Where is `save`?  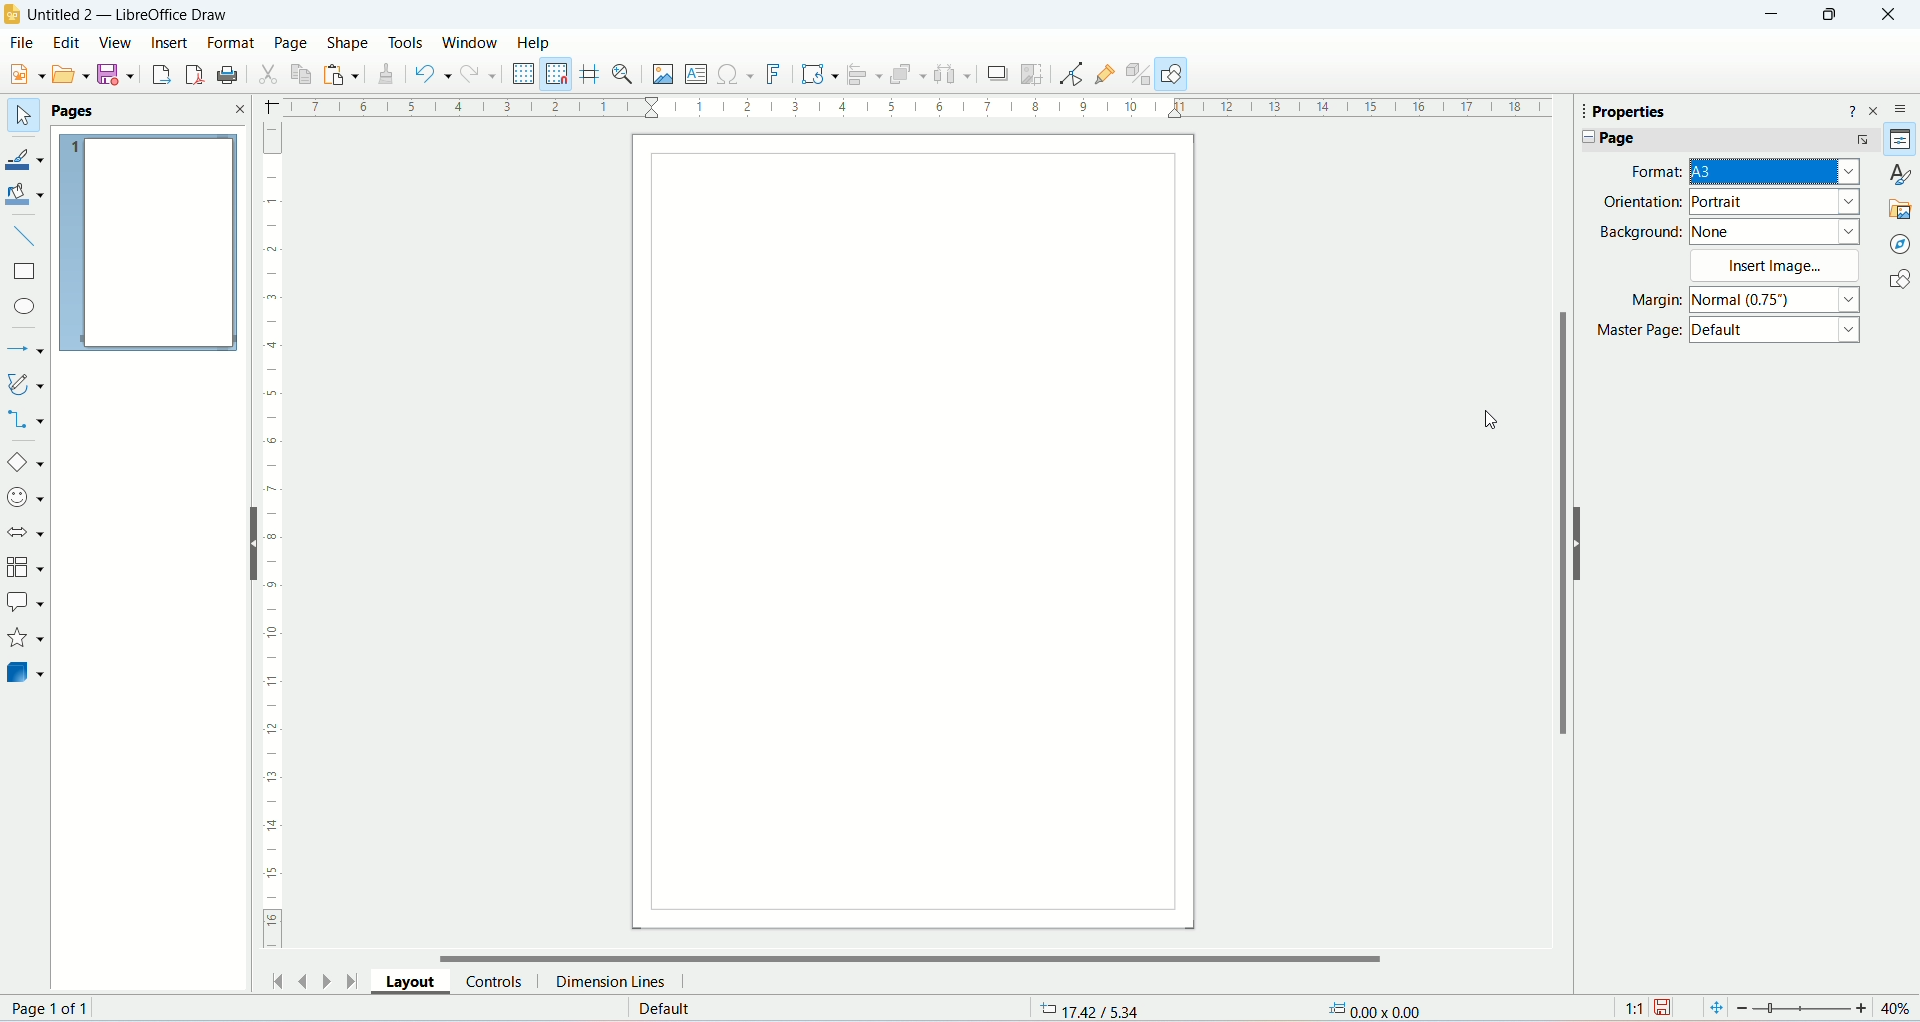
save is located at coordinates (1663, 1005).